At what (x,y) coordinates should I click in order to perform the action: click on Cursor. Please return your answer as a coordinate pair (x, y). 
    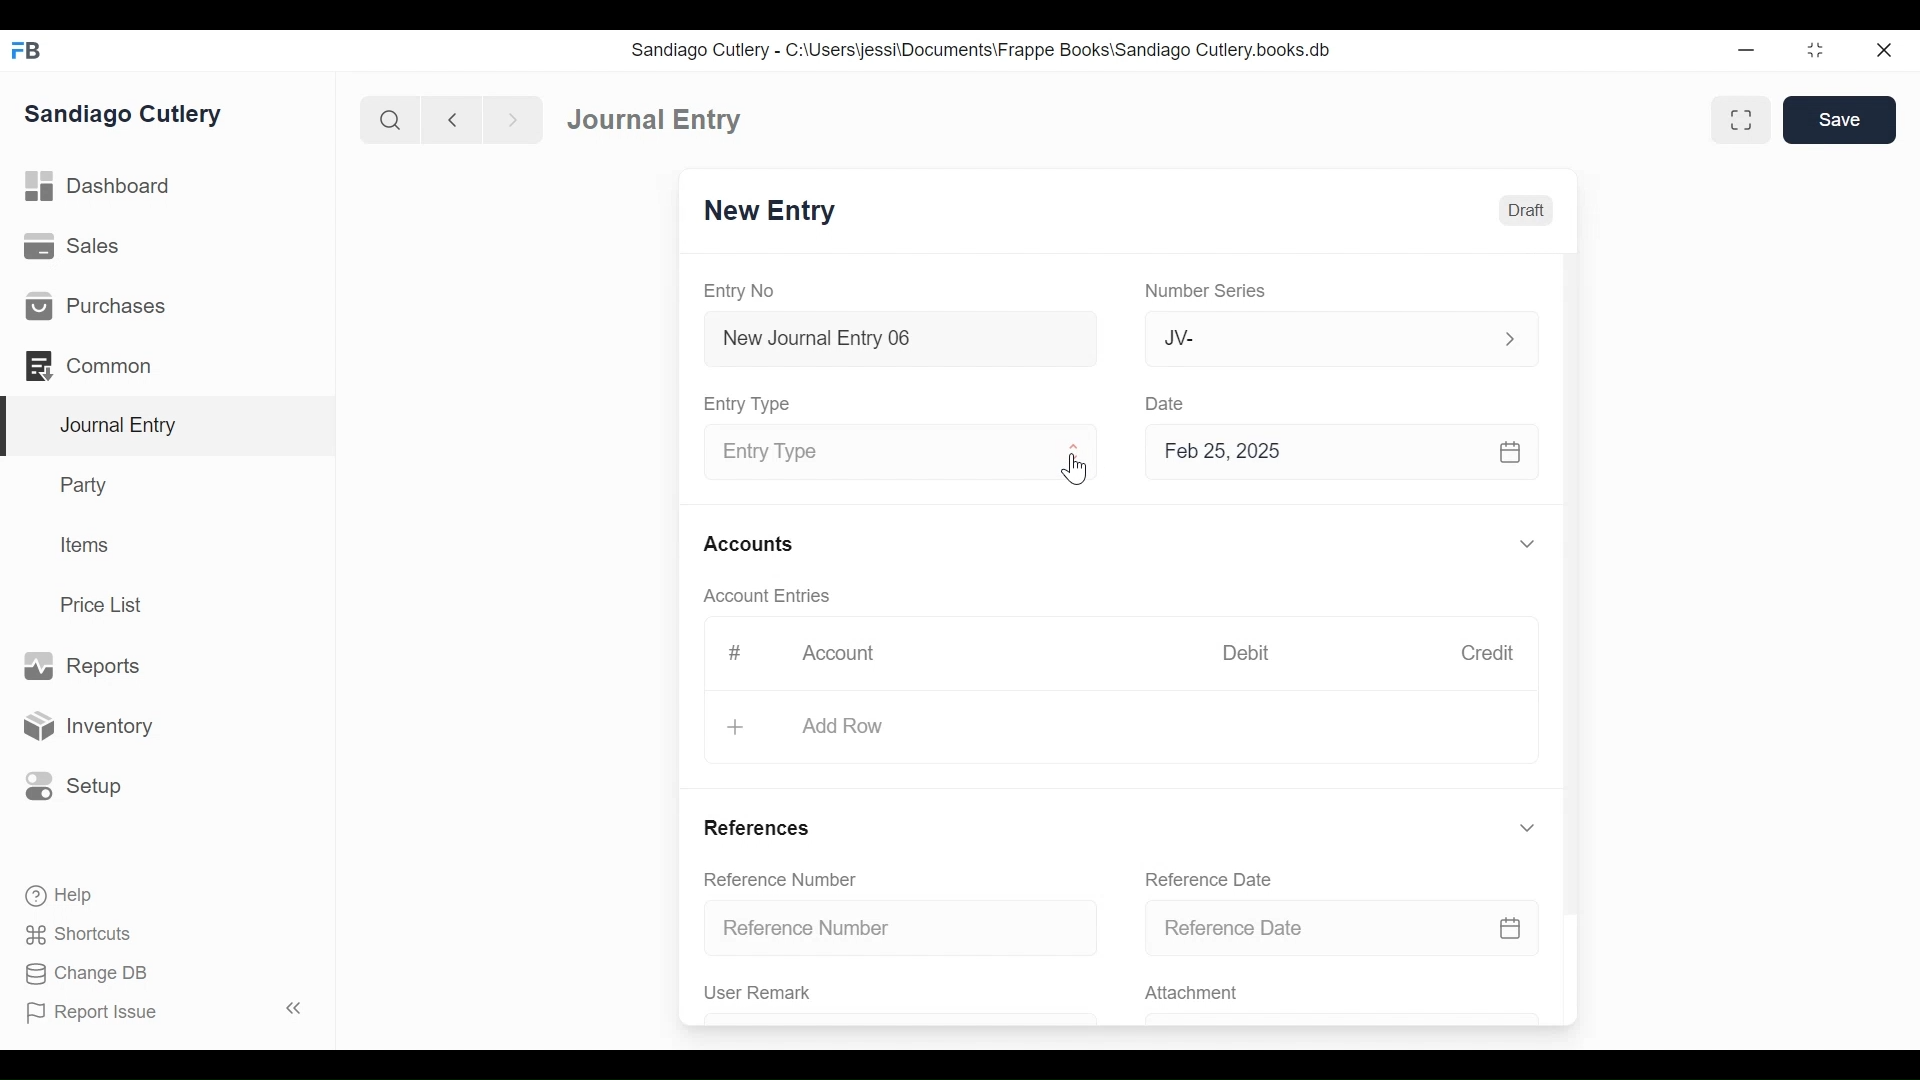
    Looking at the image, I should click on (1077, 471).